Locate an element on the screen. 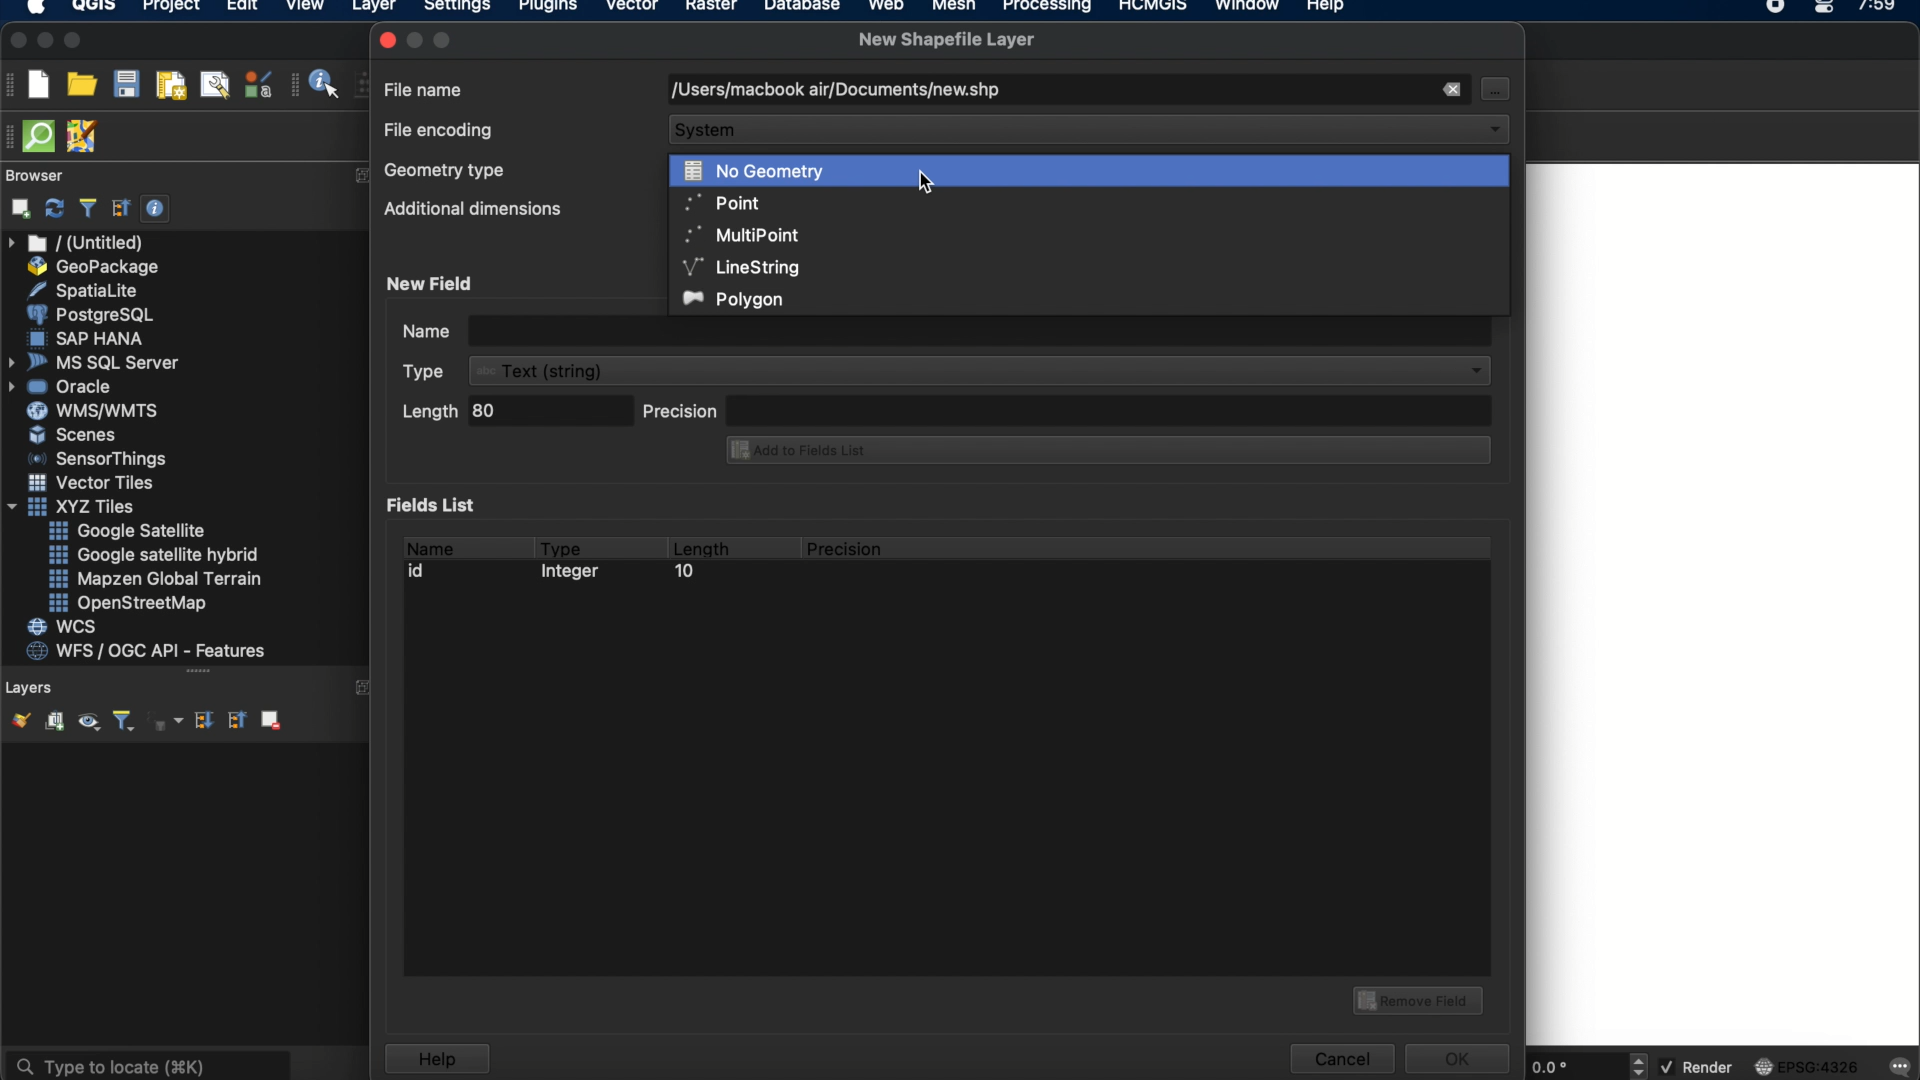 Image resolution: width=1920 pixels, height=1080 pixels. workspace is located at coordinates (1723, 605).